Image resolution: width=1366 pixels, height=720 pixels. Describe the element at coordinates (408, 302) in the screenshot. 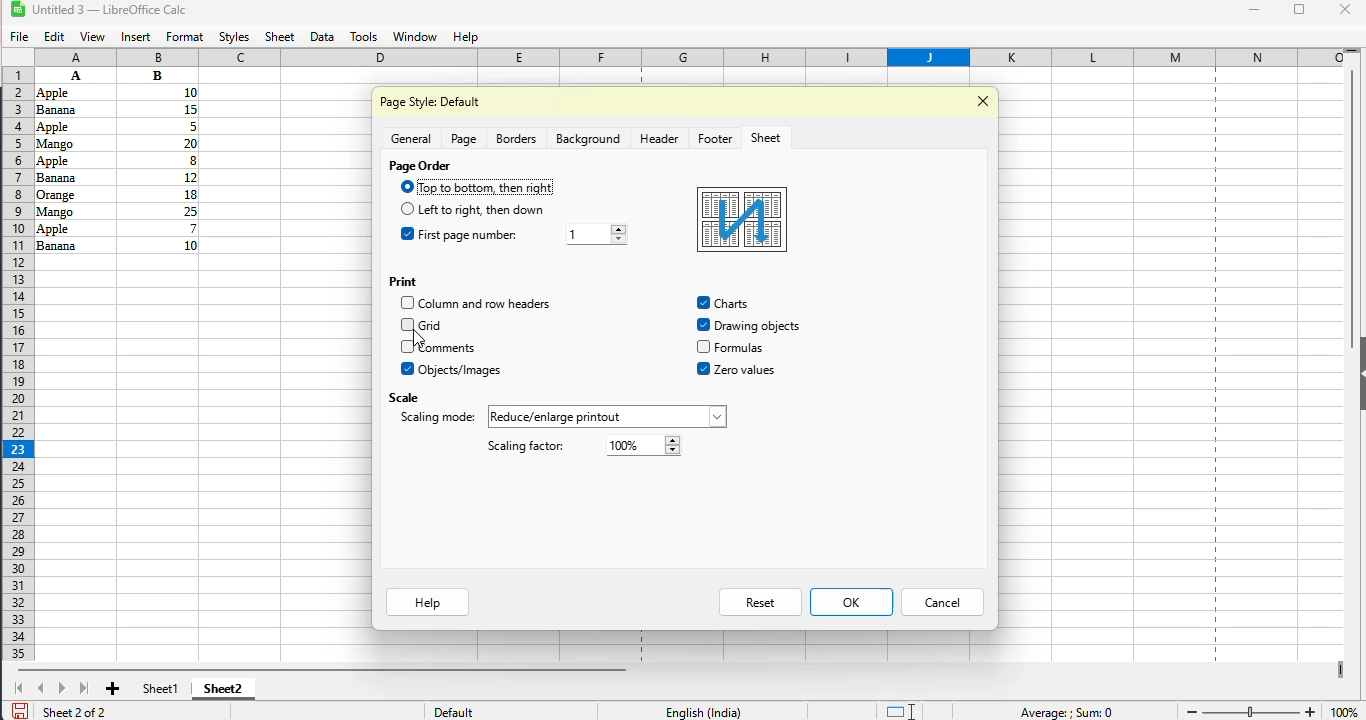

I see `` at that location.